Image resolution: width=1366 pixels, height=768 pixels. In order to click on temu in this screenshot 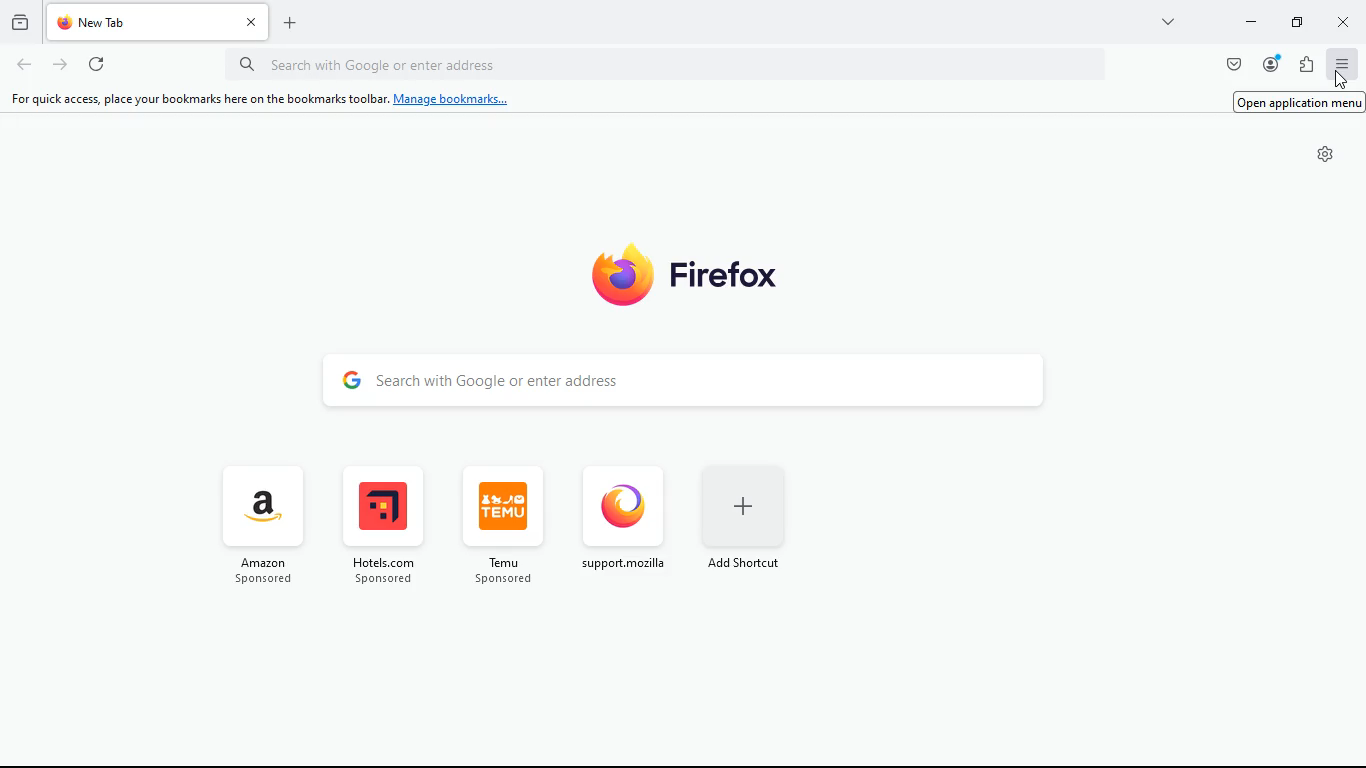, I will do `click(499, 524)`.